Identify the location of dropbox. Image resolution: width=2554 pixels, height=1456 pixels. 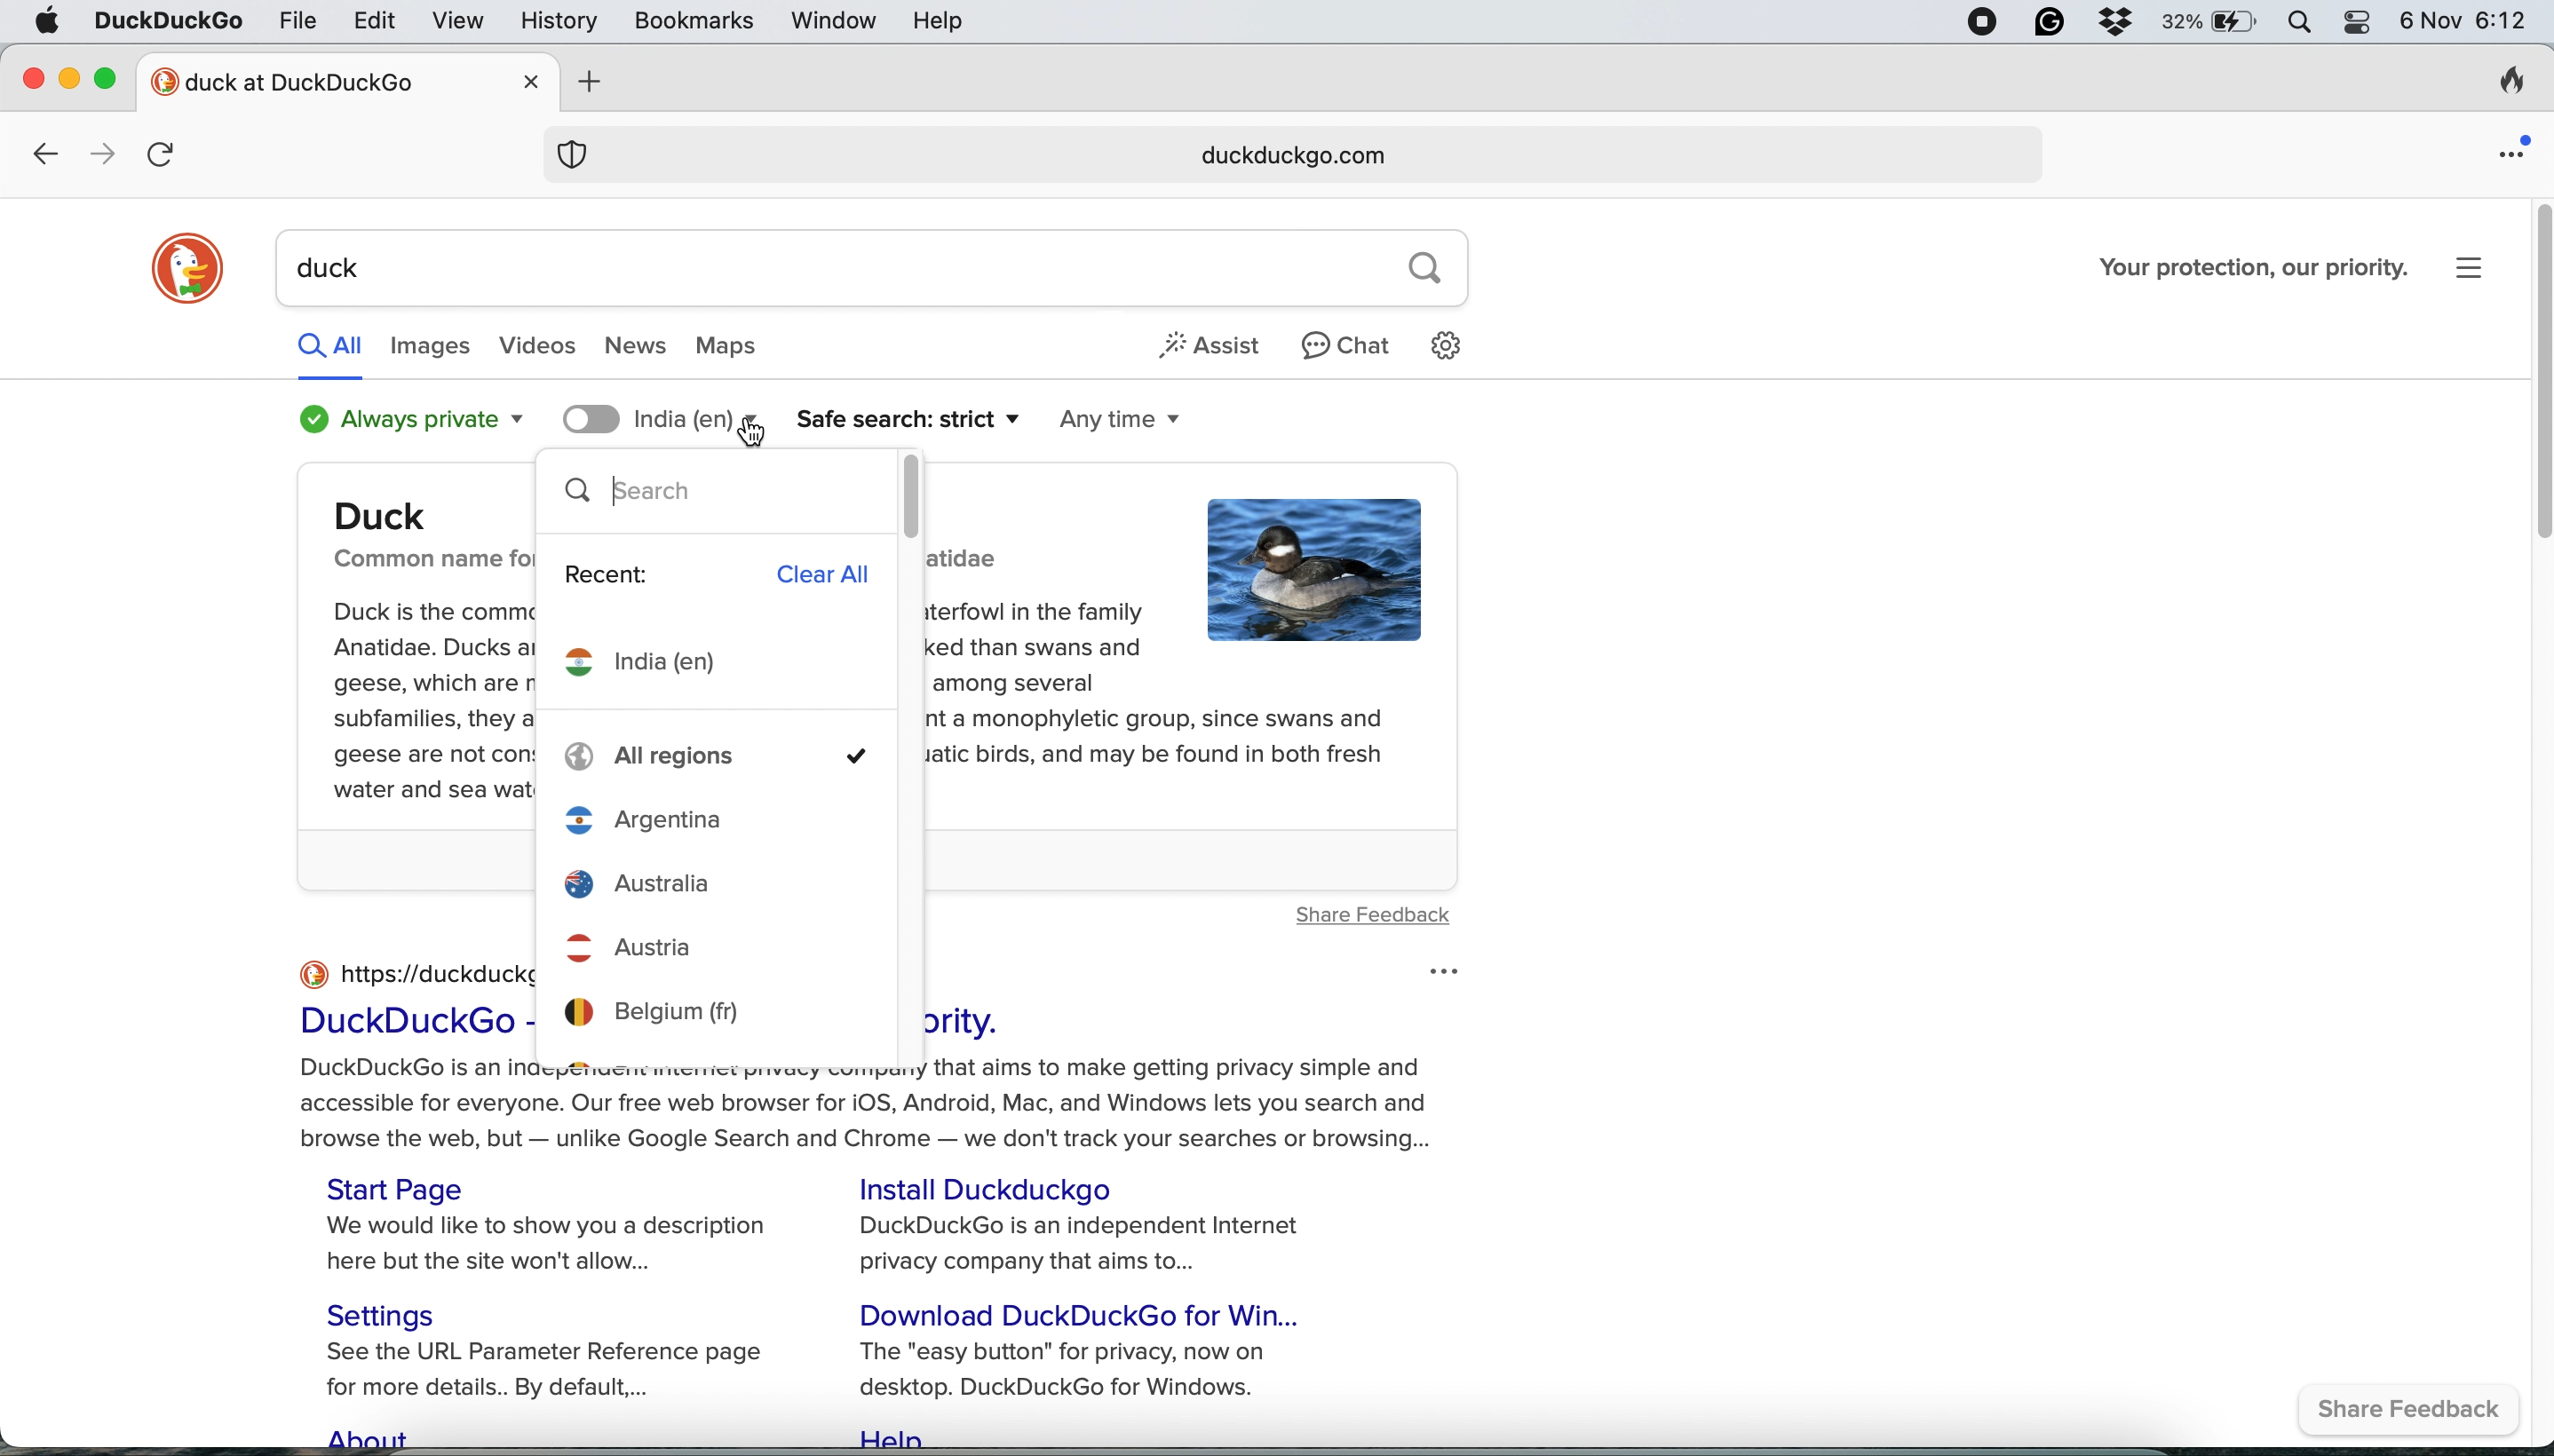
(2116, 22).